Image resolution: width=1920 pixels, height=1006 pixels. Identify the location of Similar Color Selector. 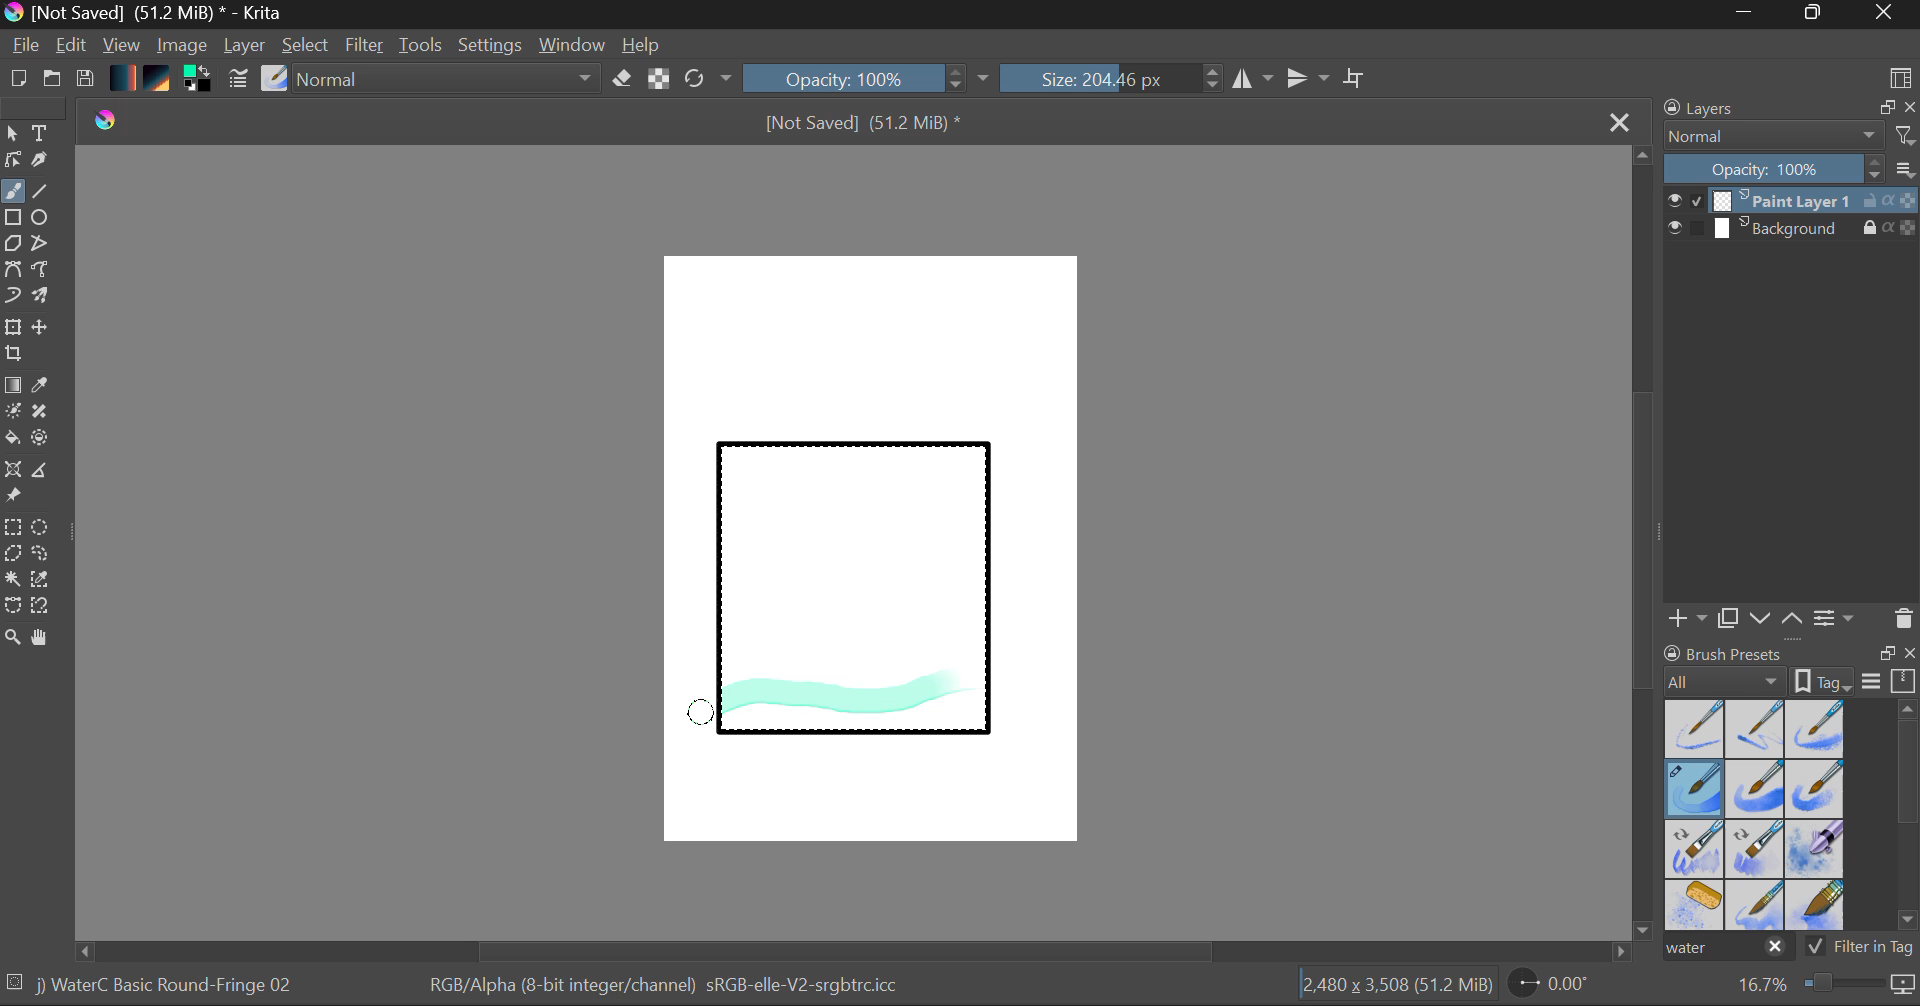
(46, 580).